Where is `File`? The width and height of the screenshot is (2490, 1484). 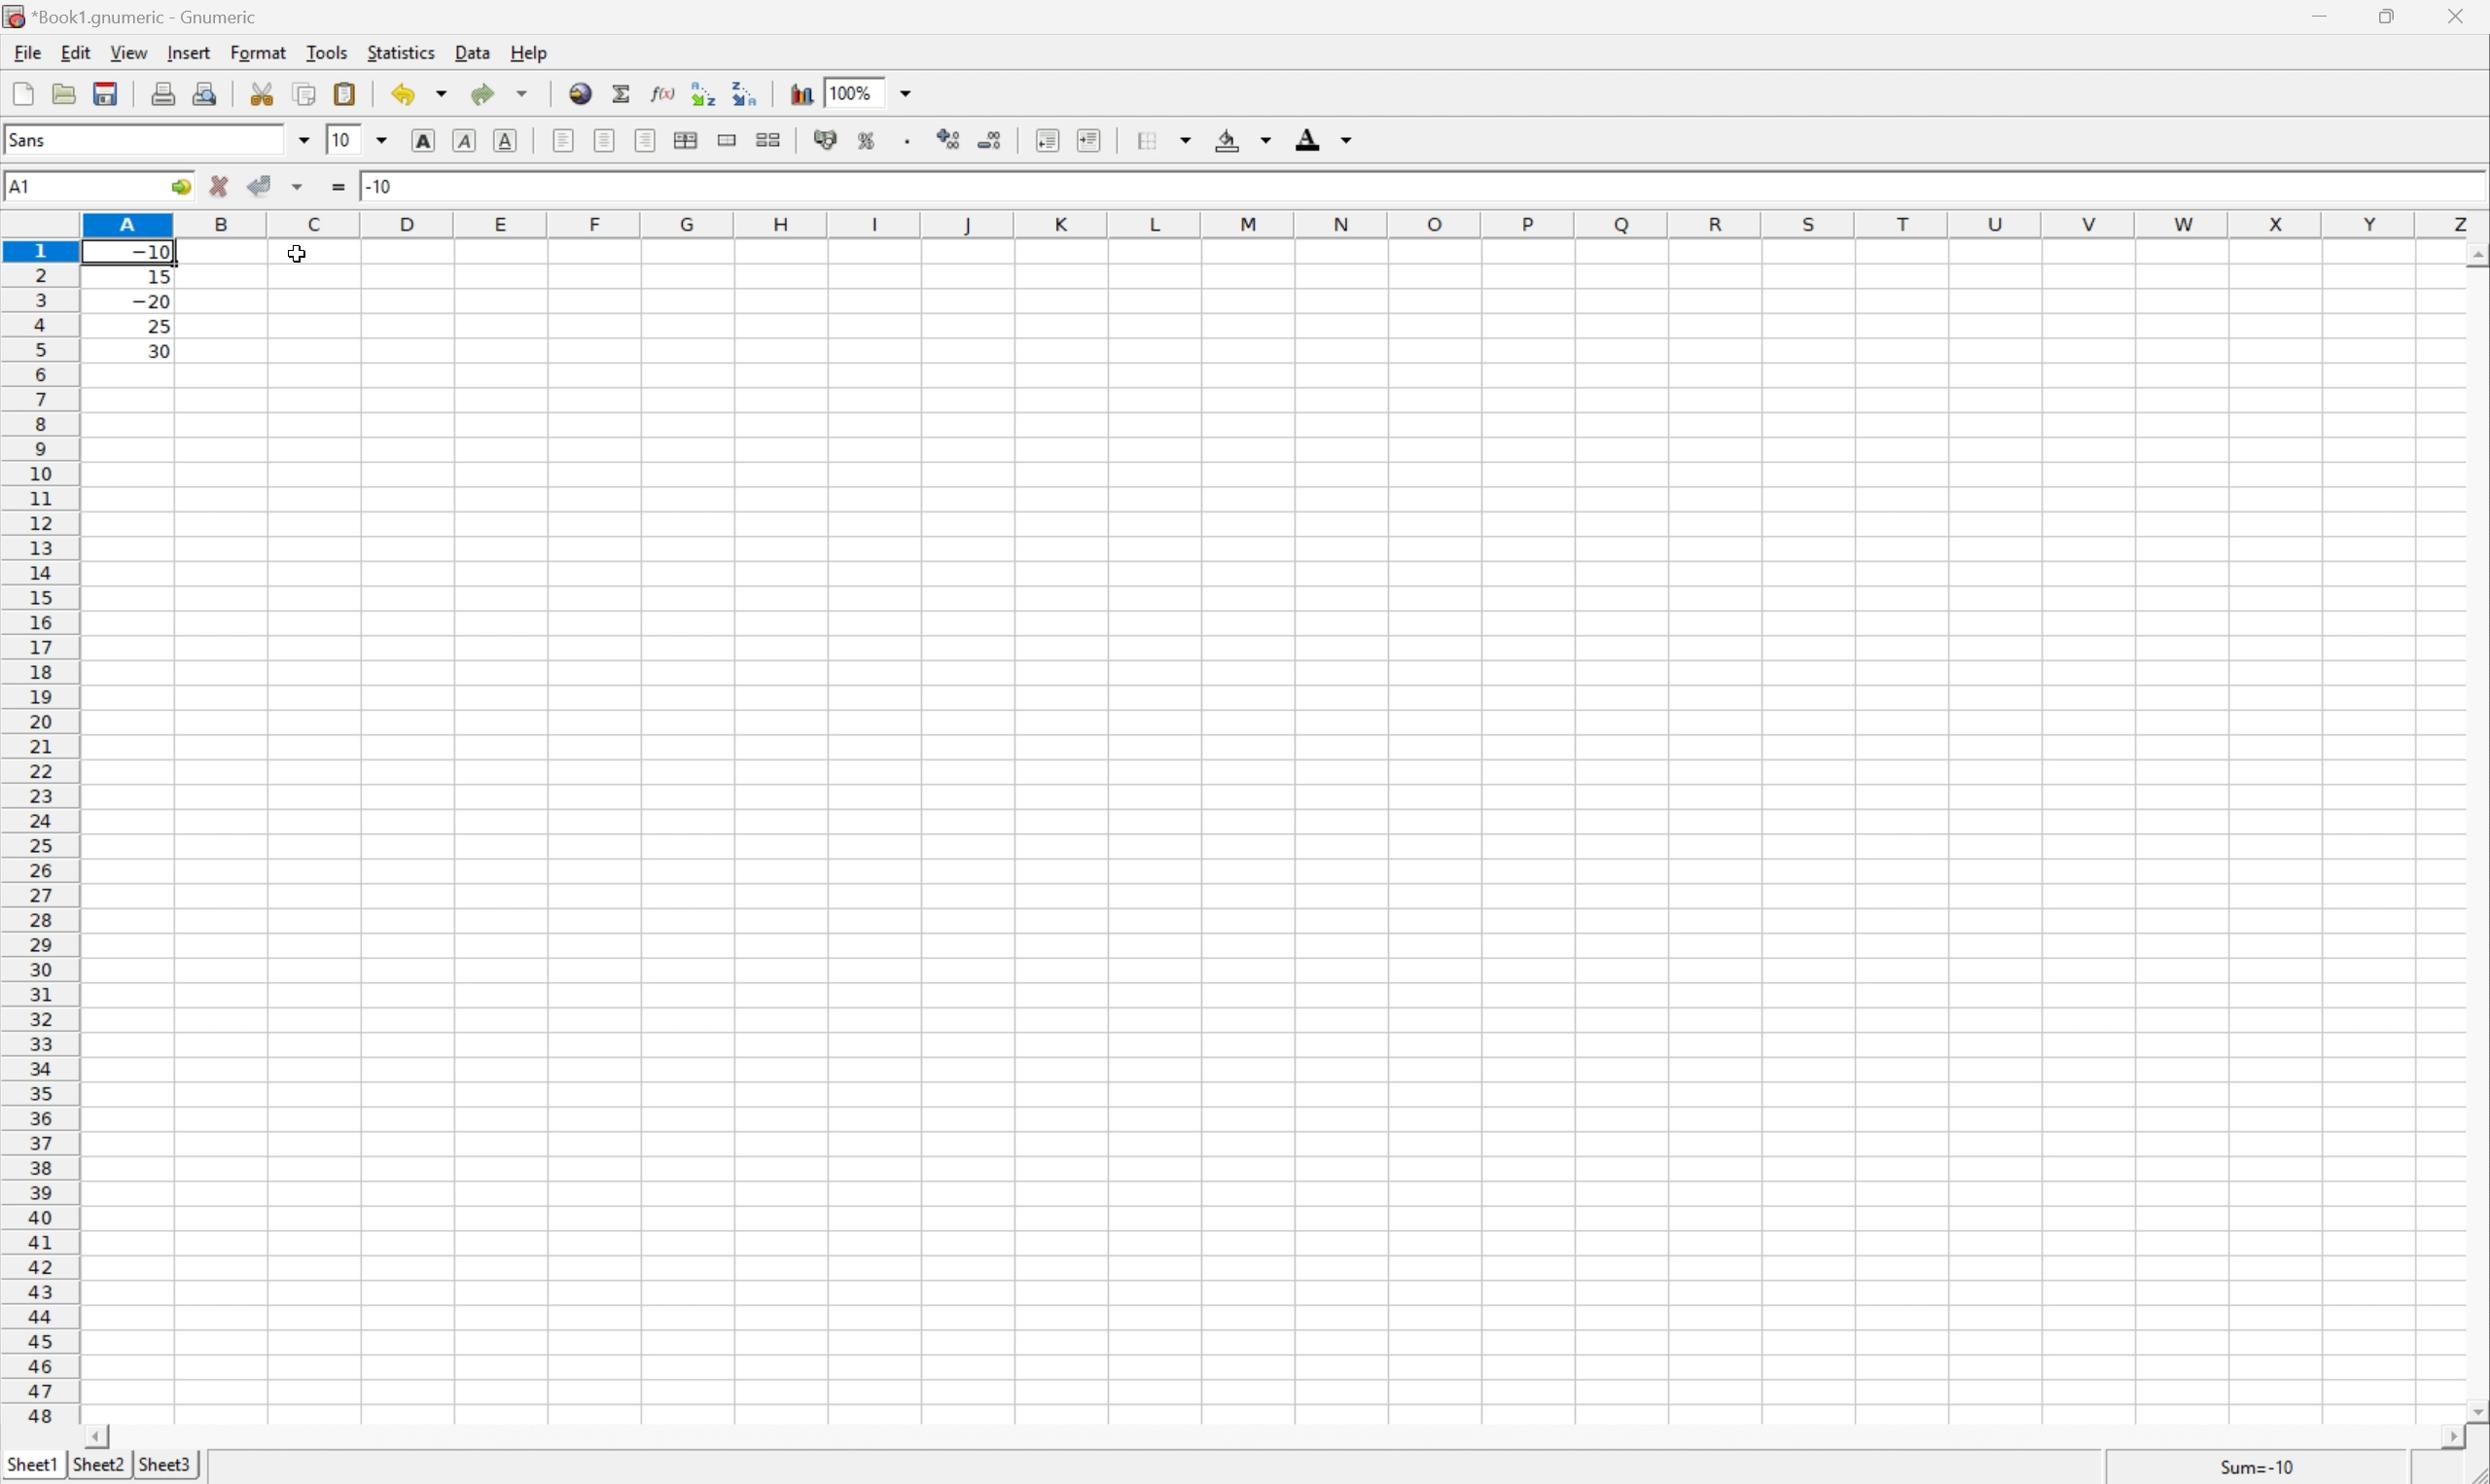 File is located at coordinates (23, 95).